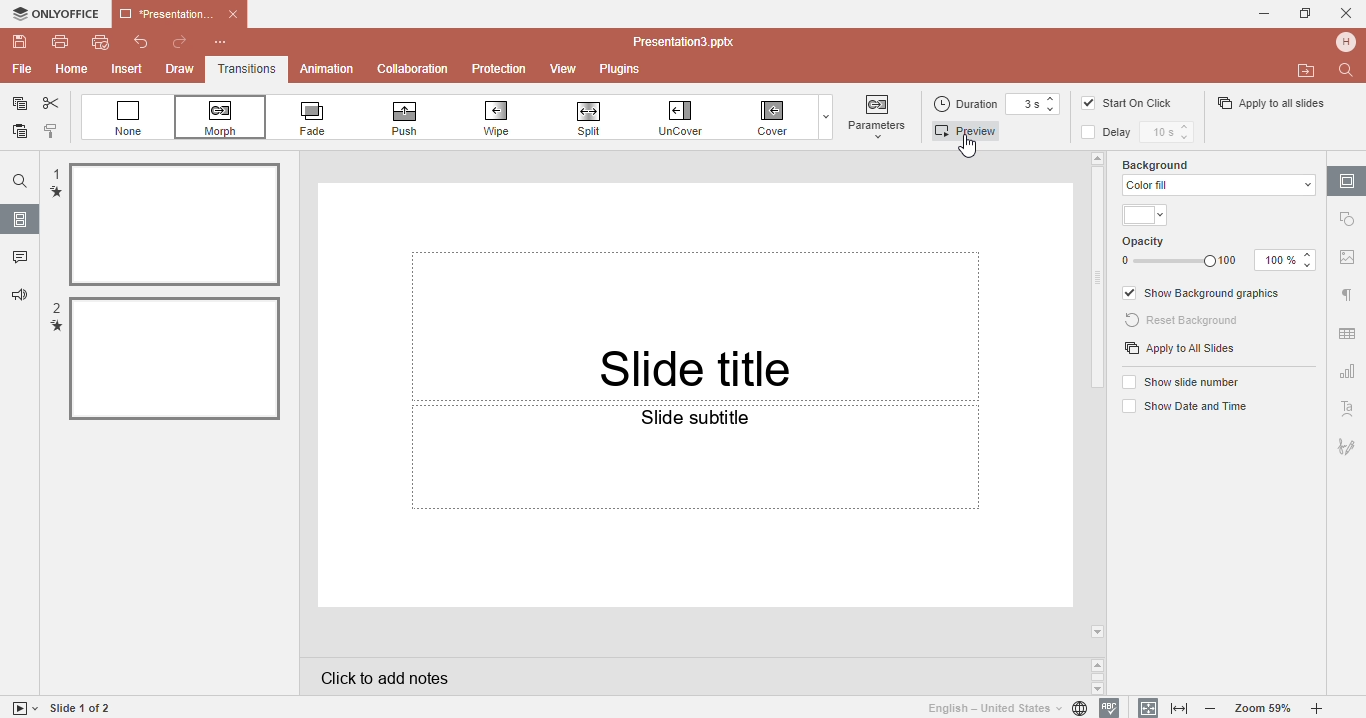 The image size is (1366, 718). What do you see at coordinates (99, 45) in the screenshot?
I see `Quick print` at bounding box center [99, 45].